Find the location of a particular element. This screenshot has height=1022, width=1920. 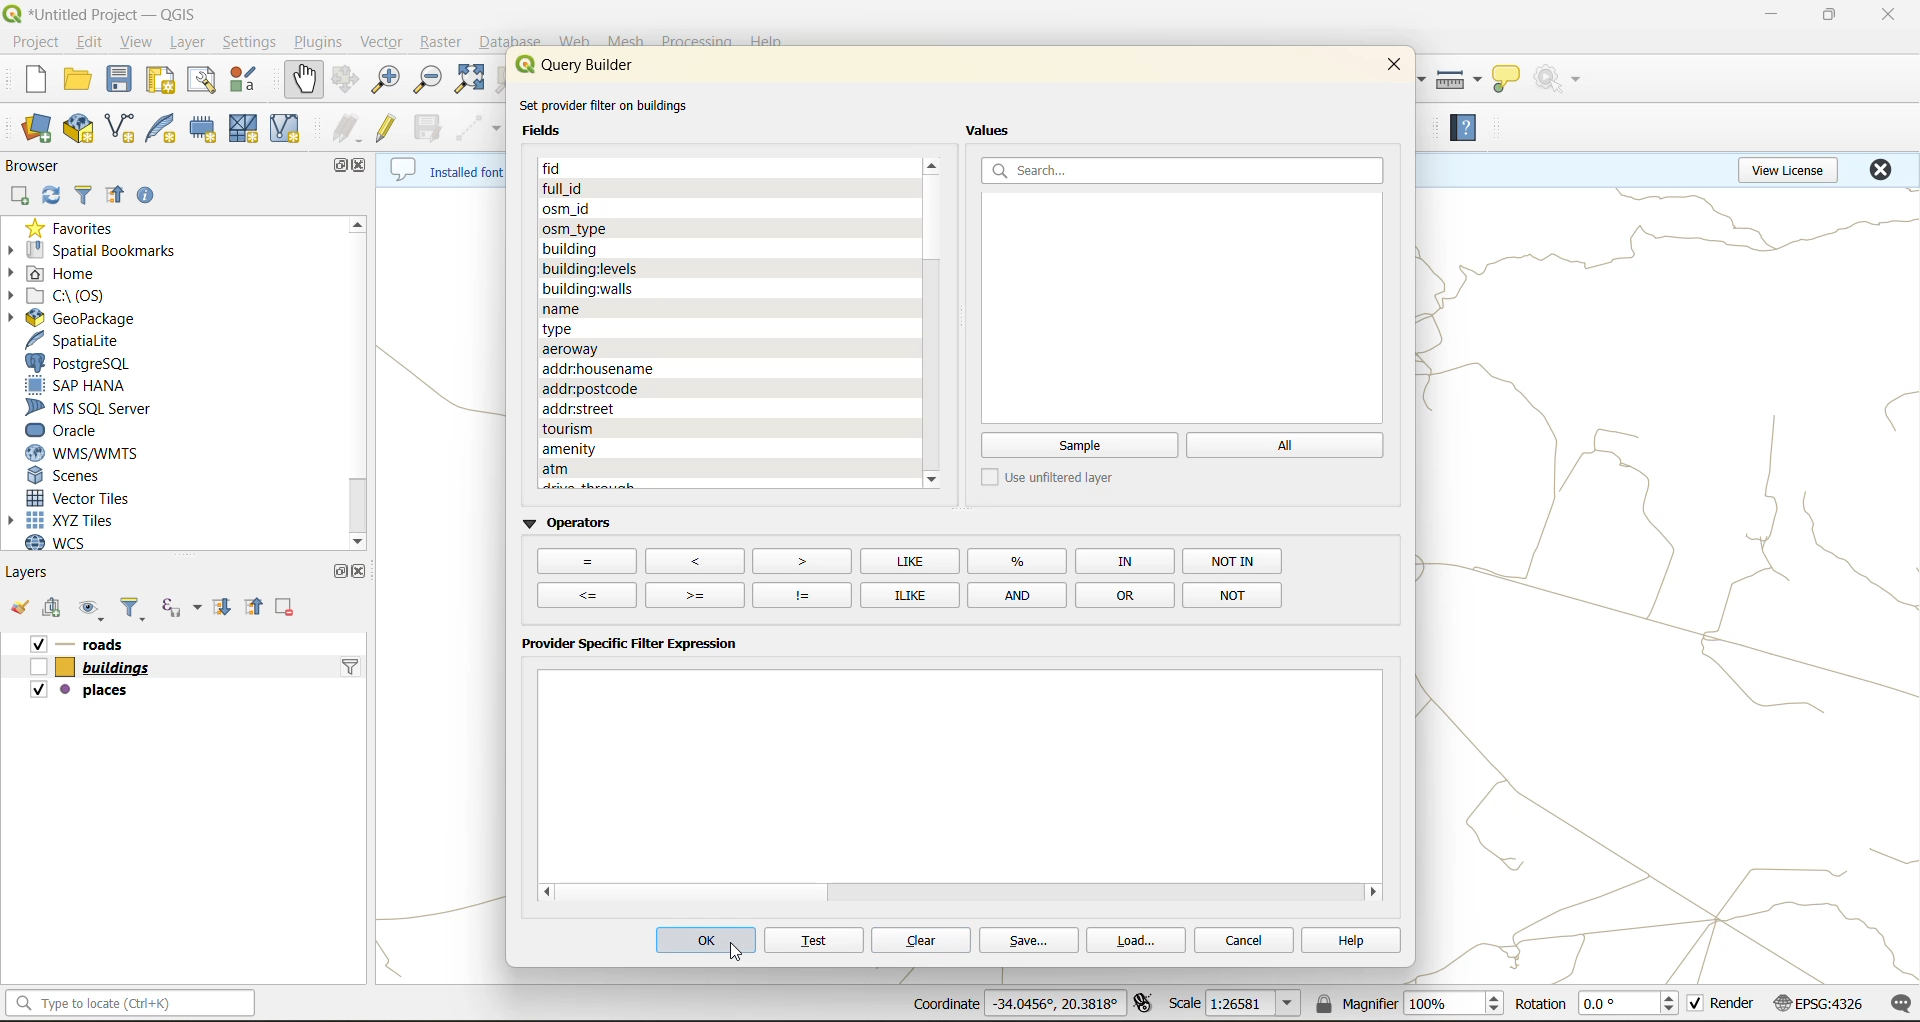

fields is located at coordinates (575, 247).